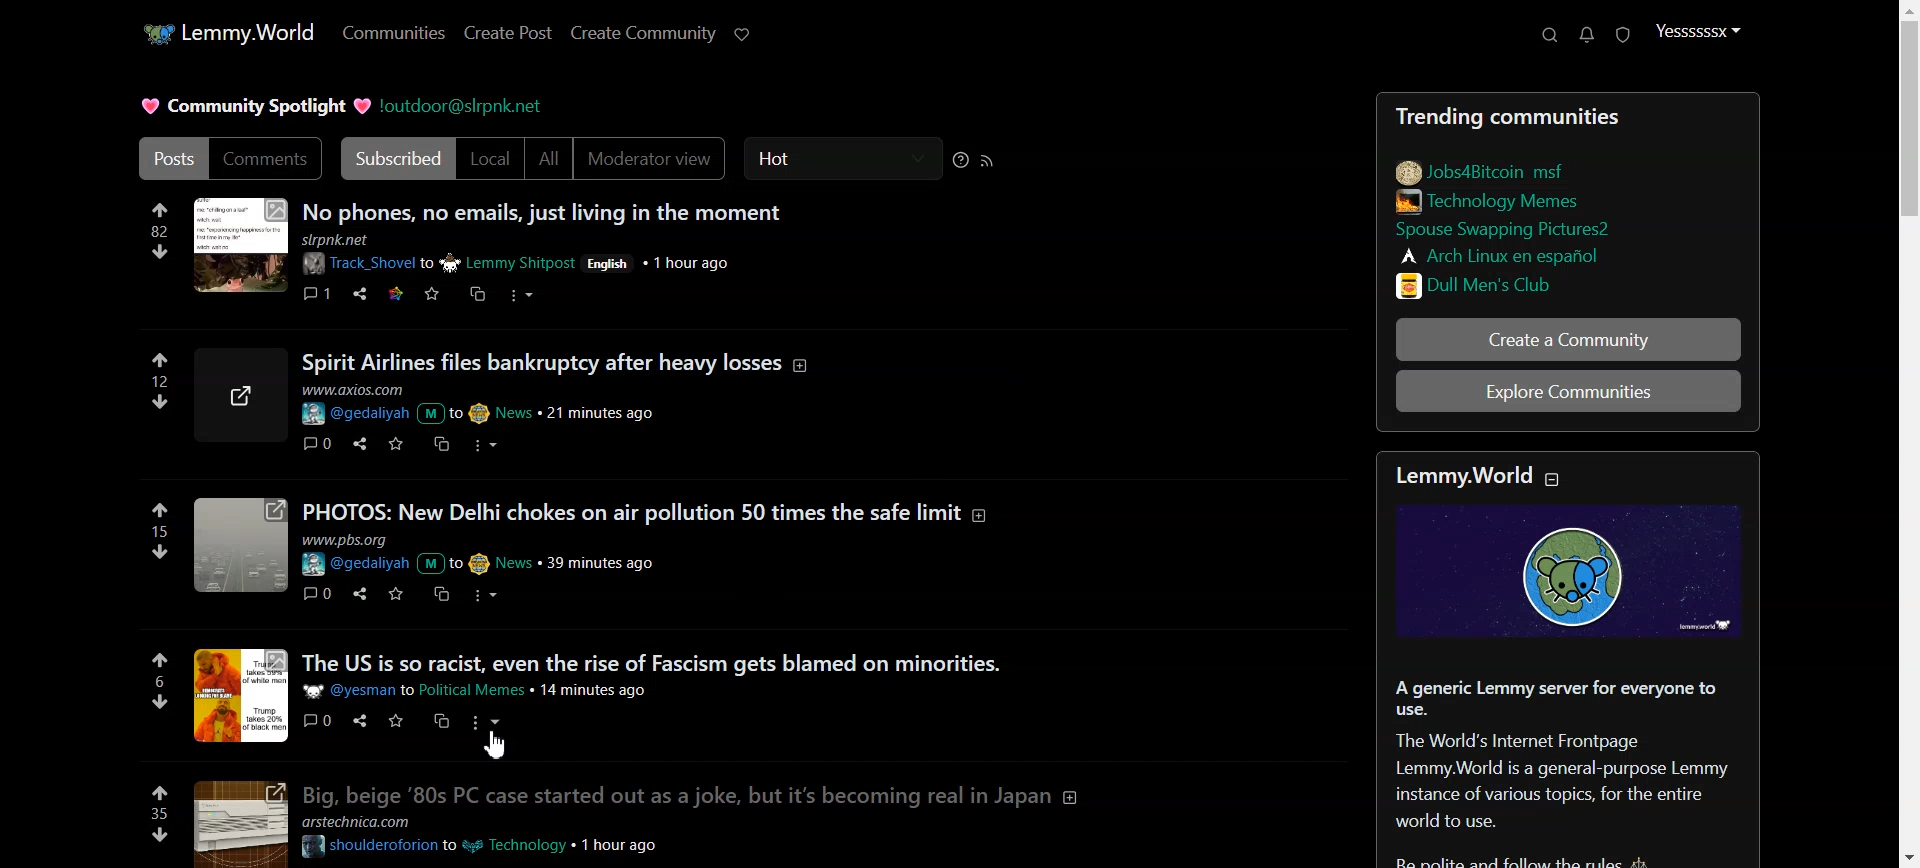  I want to click on Comments, so click(266, 159).